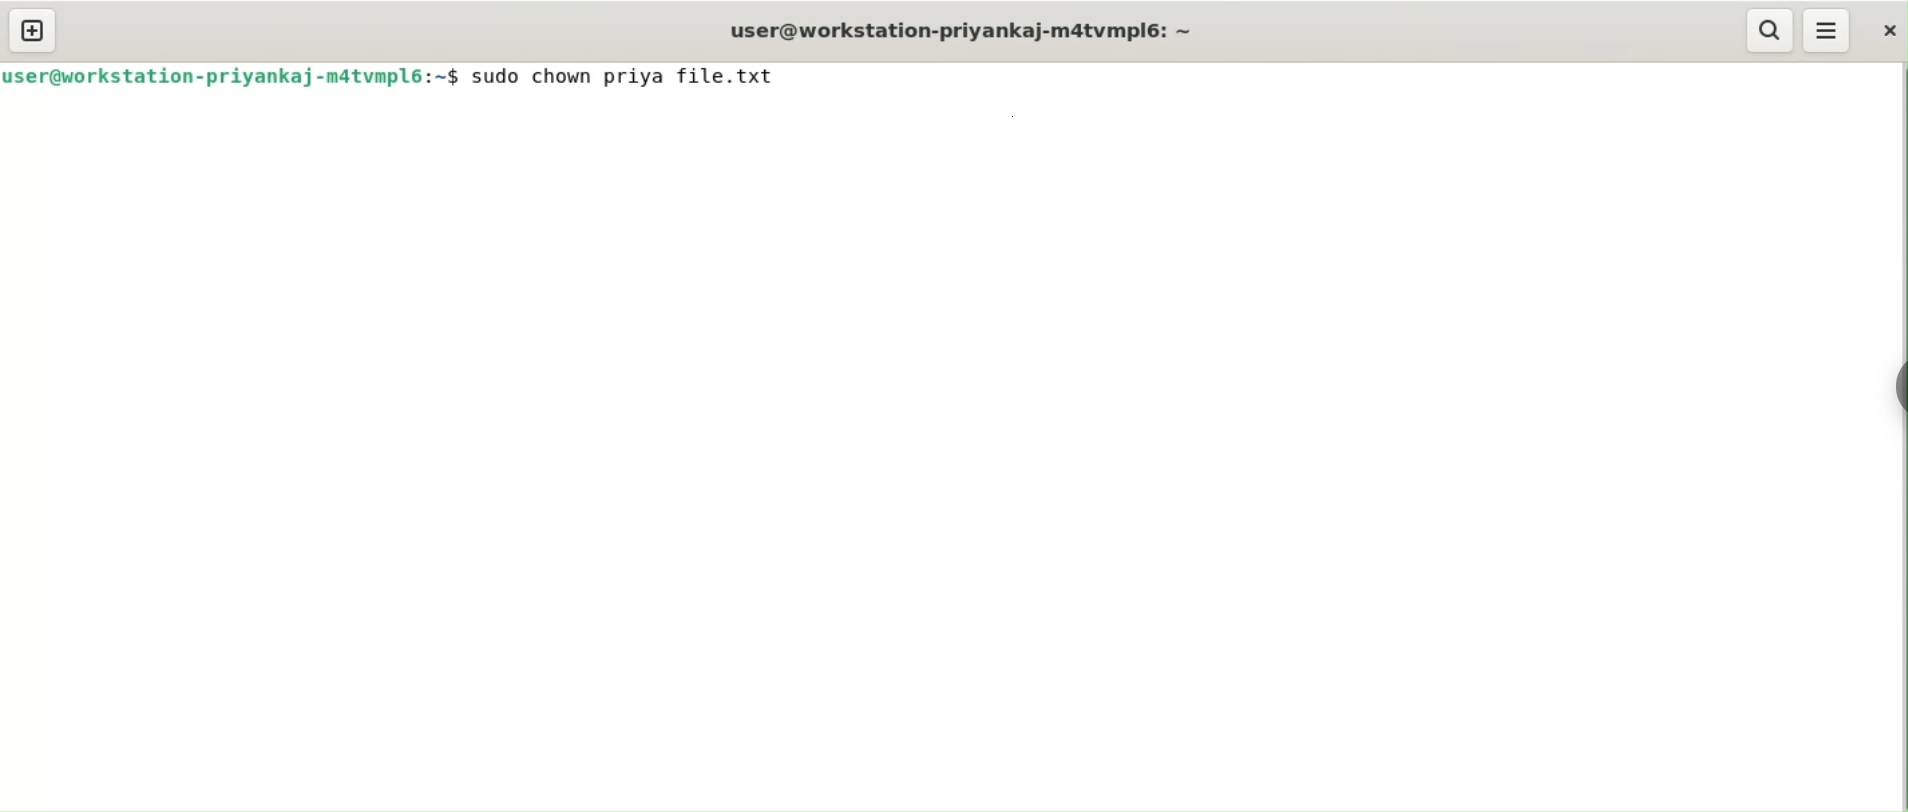 This screenshot has height=812, width=1908. I want to click on new tab, so click(33, 32).